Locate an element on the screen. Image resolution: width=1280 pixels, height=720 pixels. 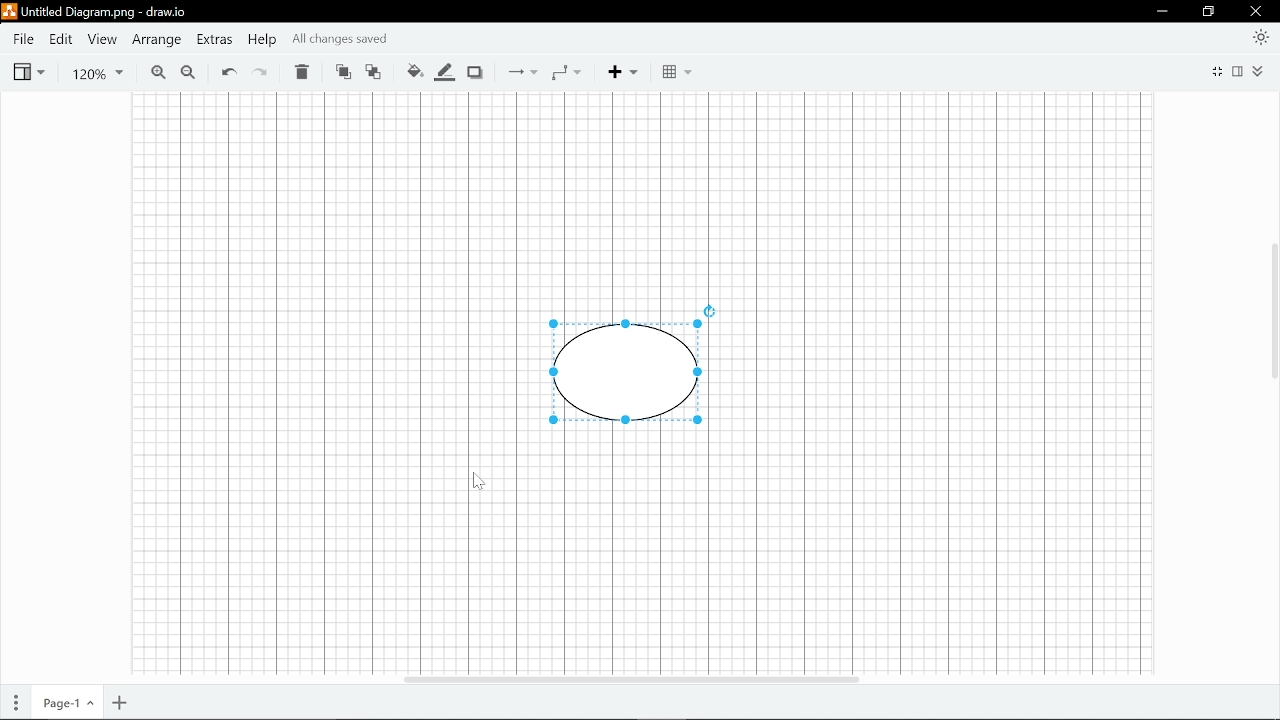
restore down is located at coordinates (1210, 12).